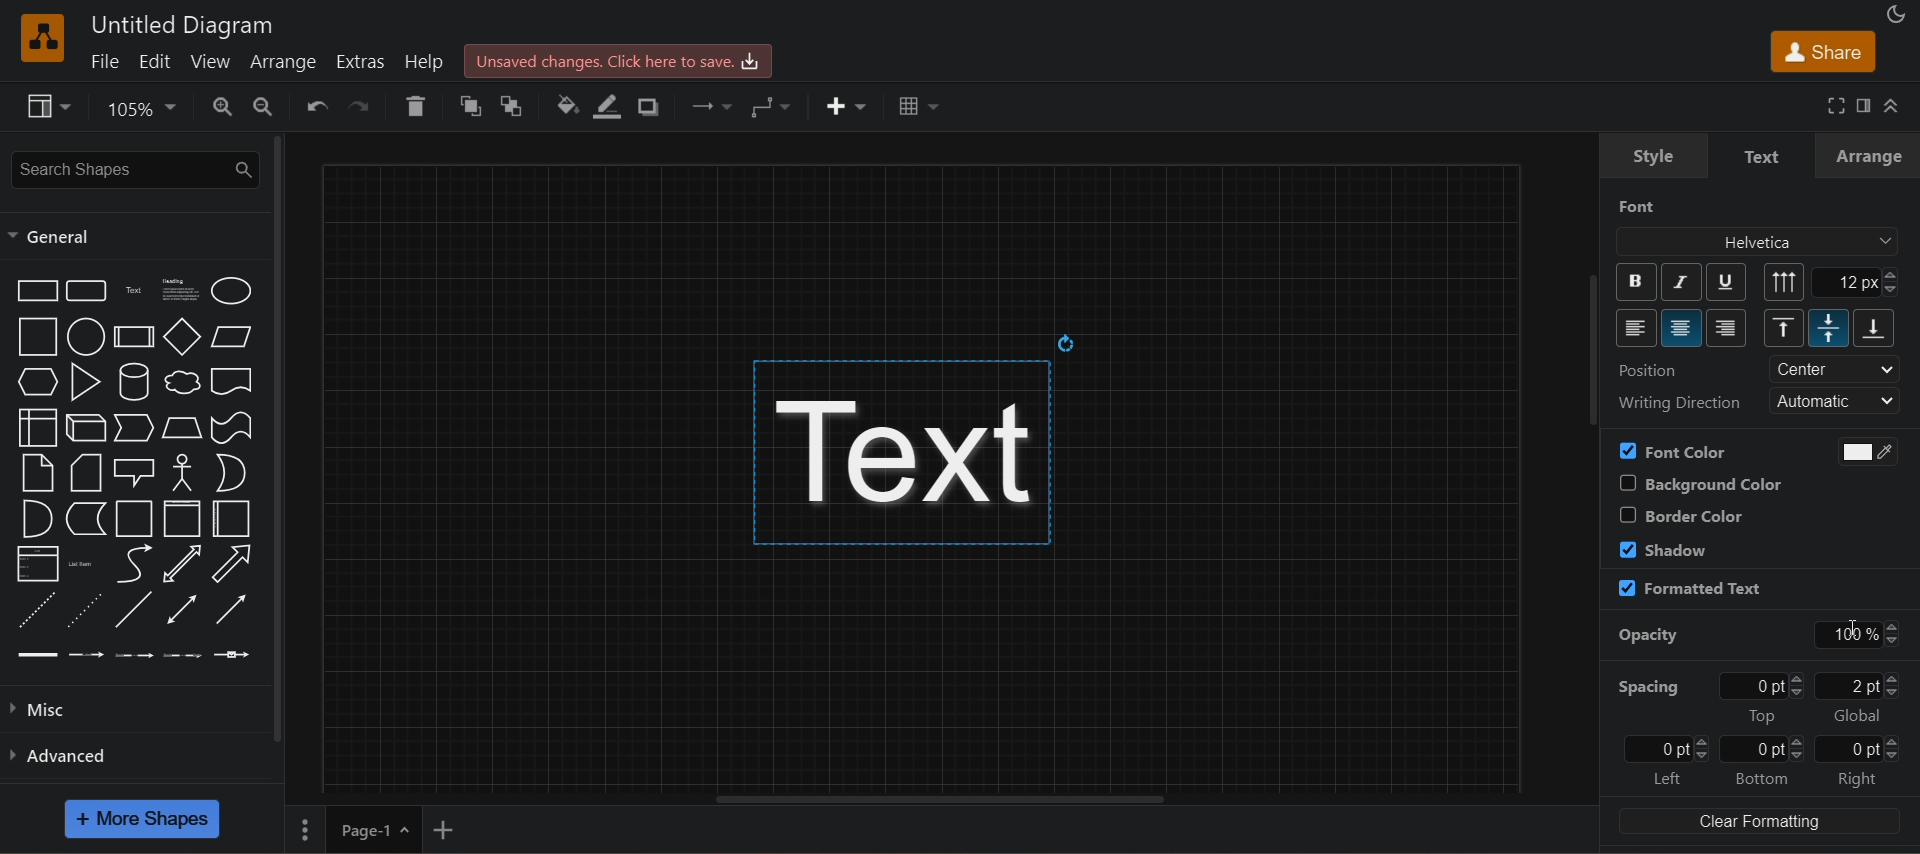 This screenshot has width=1920, height=854. I want to click on connection, so click(708, 103).